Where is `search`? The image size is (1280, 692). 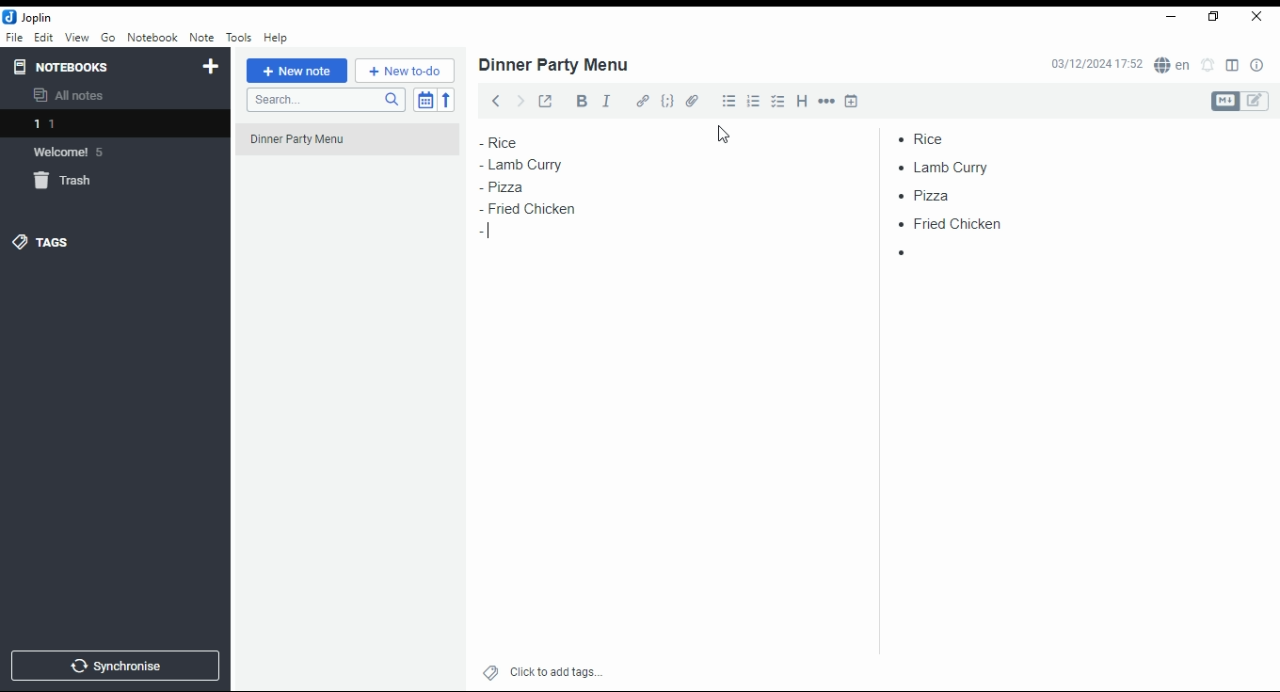
search is located at coordinates (324, 101).